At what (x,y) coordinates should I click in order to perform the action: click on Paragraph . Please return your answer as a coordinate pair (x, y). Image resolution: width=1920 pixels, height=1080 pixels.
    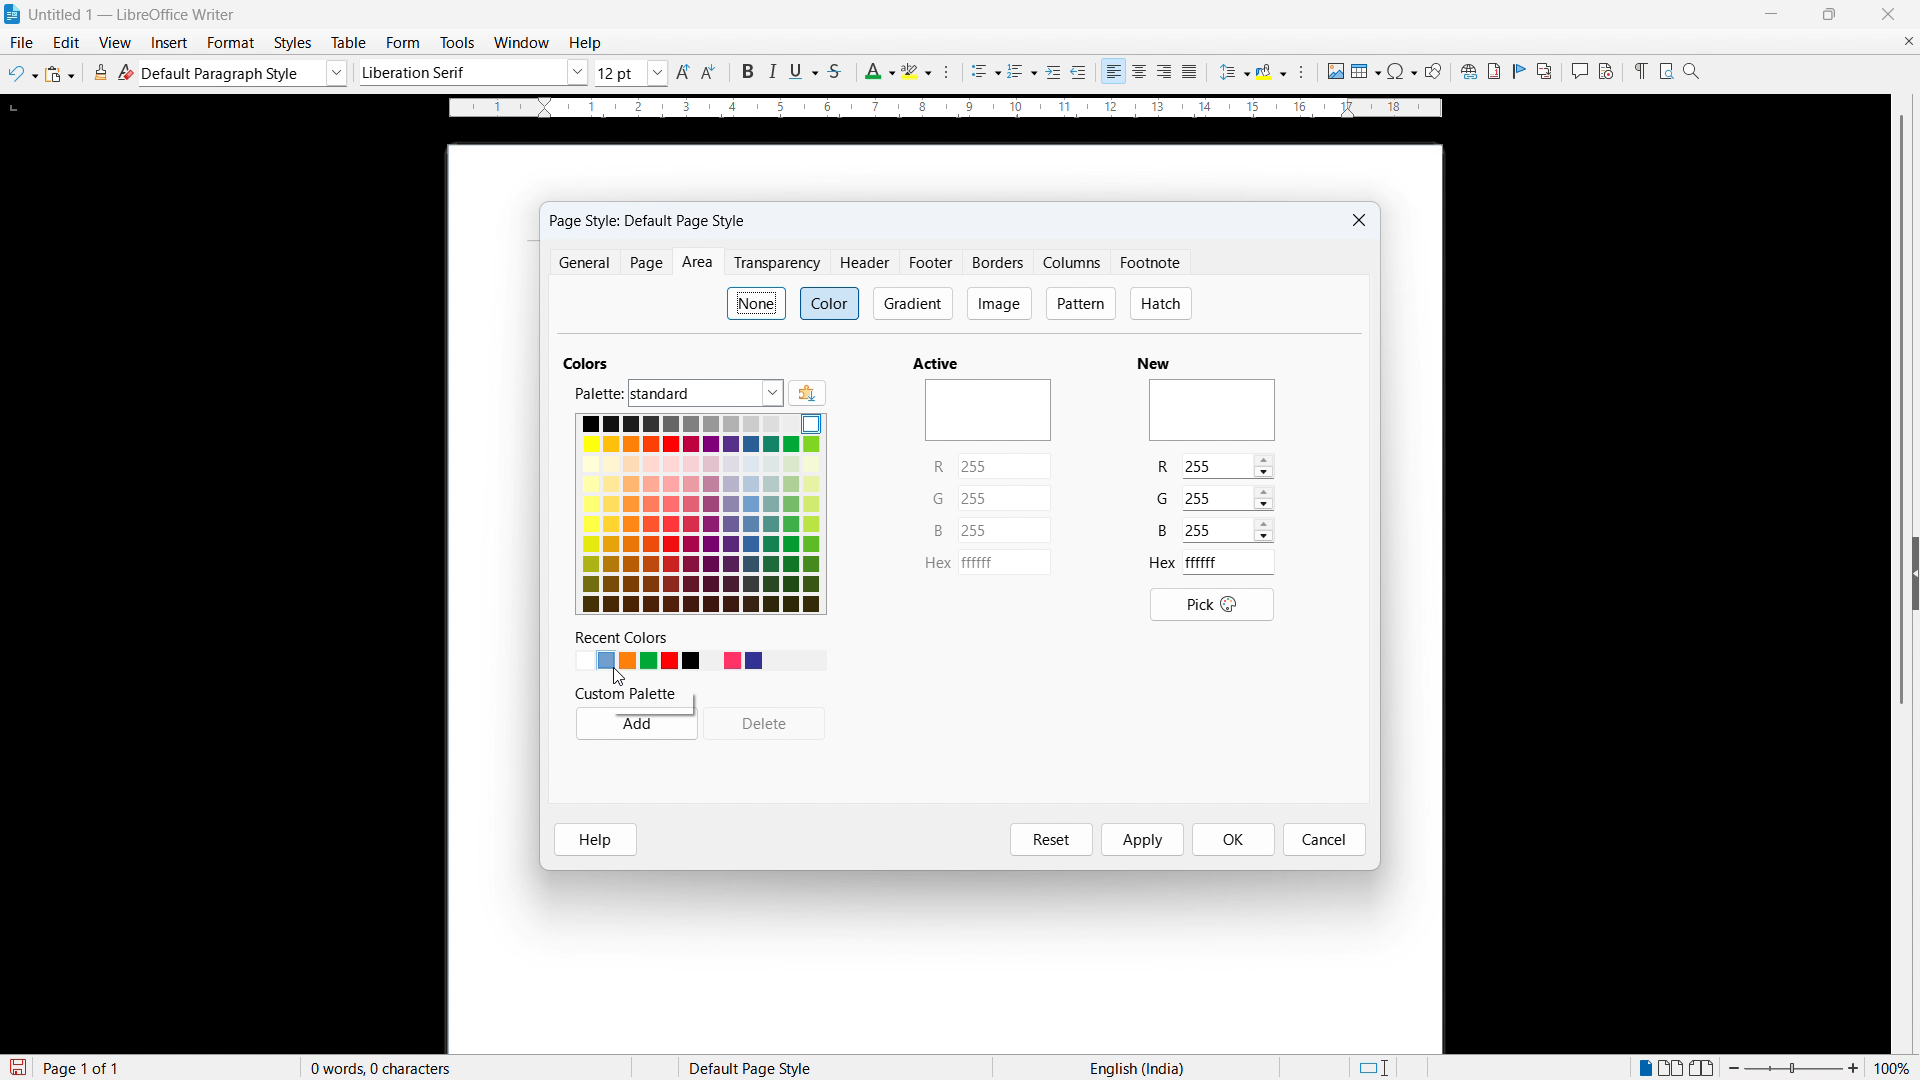
    Looking at the image, I should click on (1300, 72).